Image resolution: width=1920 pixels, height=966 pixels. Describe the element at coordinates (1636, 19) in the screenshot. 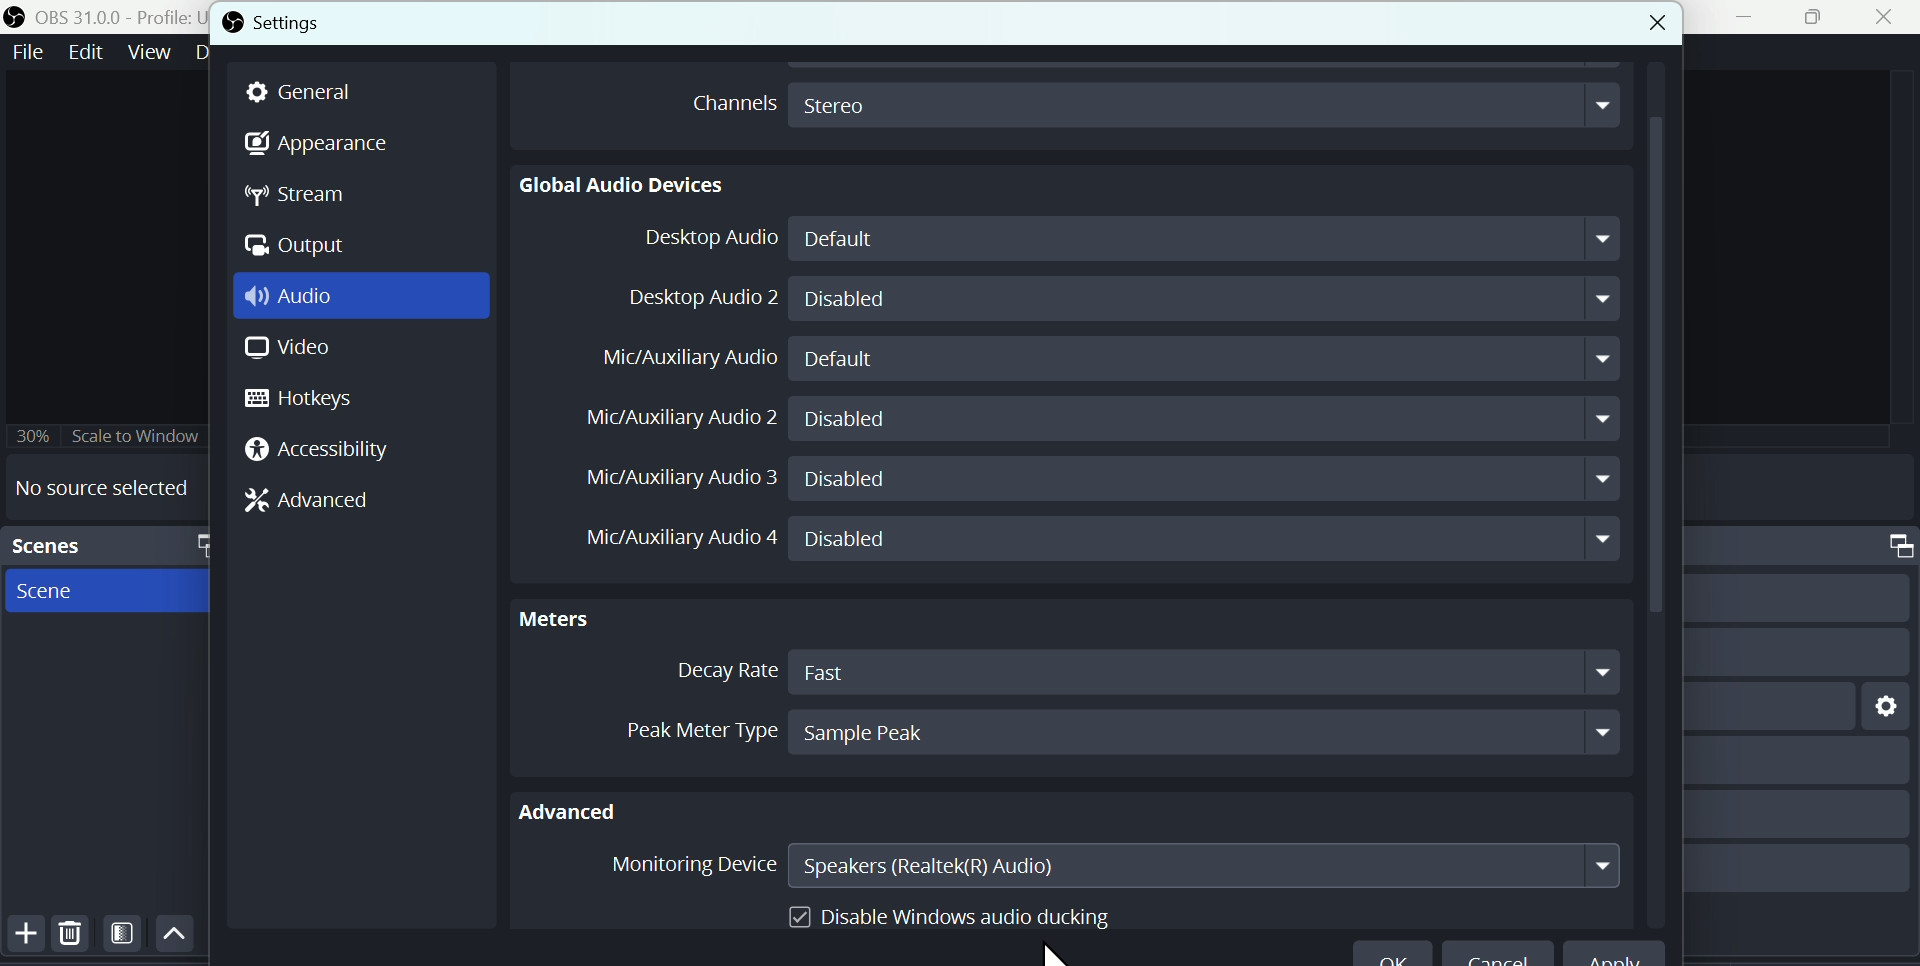

I see `close` at that location.